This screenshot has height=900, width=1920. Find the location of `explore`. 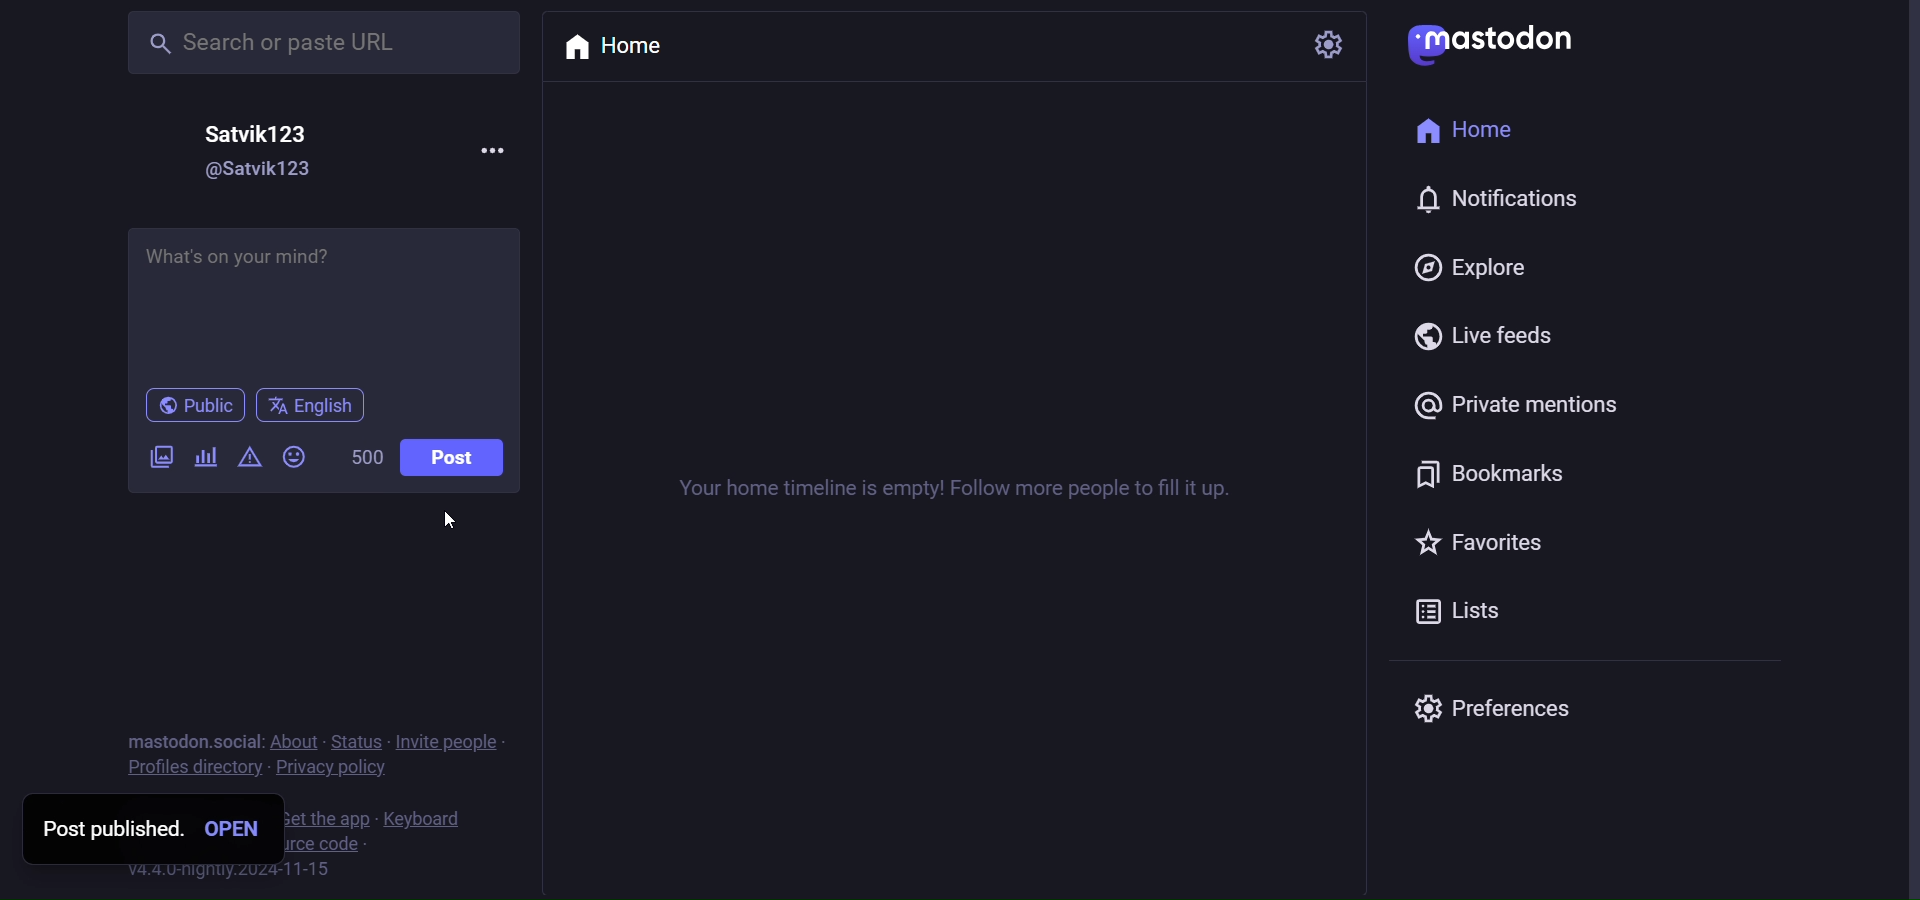

explore is located at coordinates (1472, 267).